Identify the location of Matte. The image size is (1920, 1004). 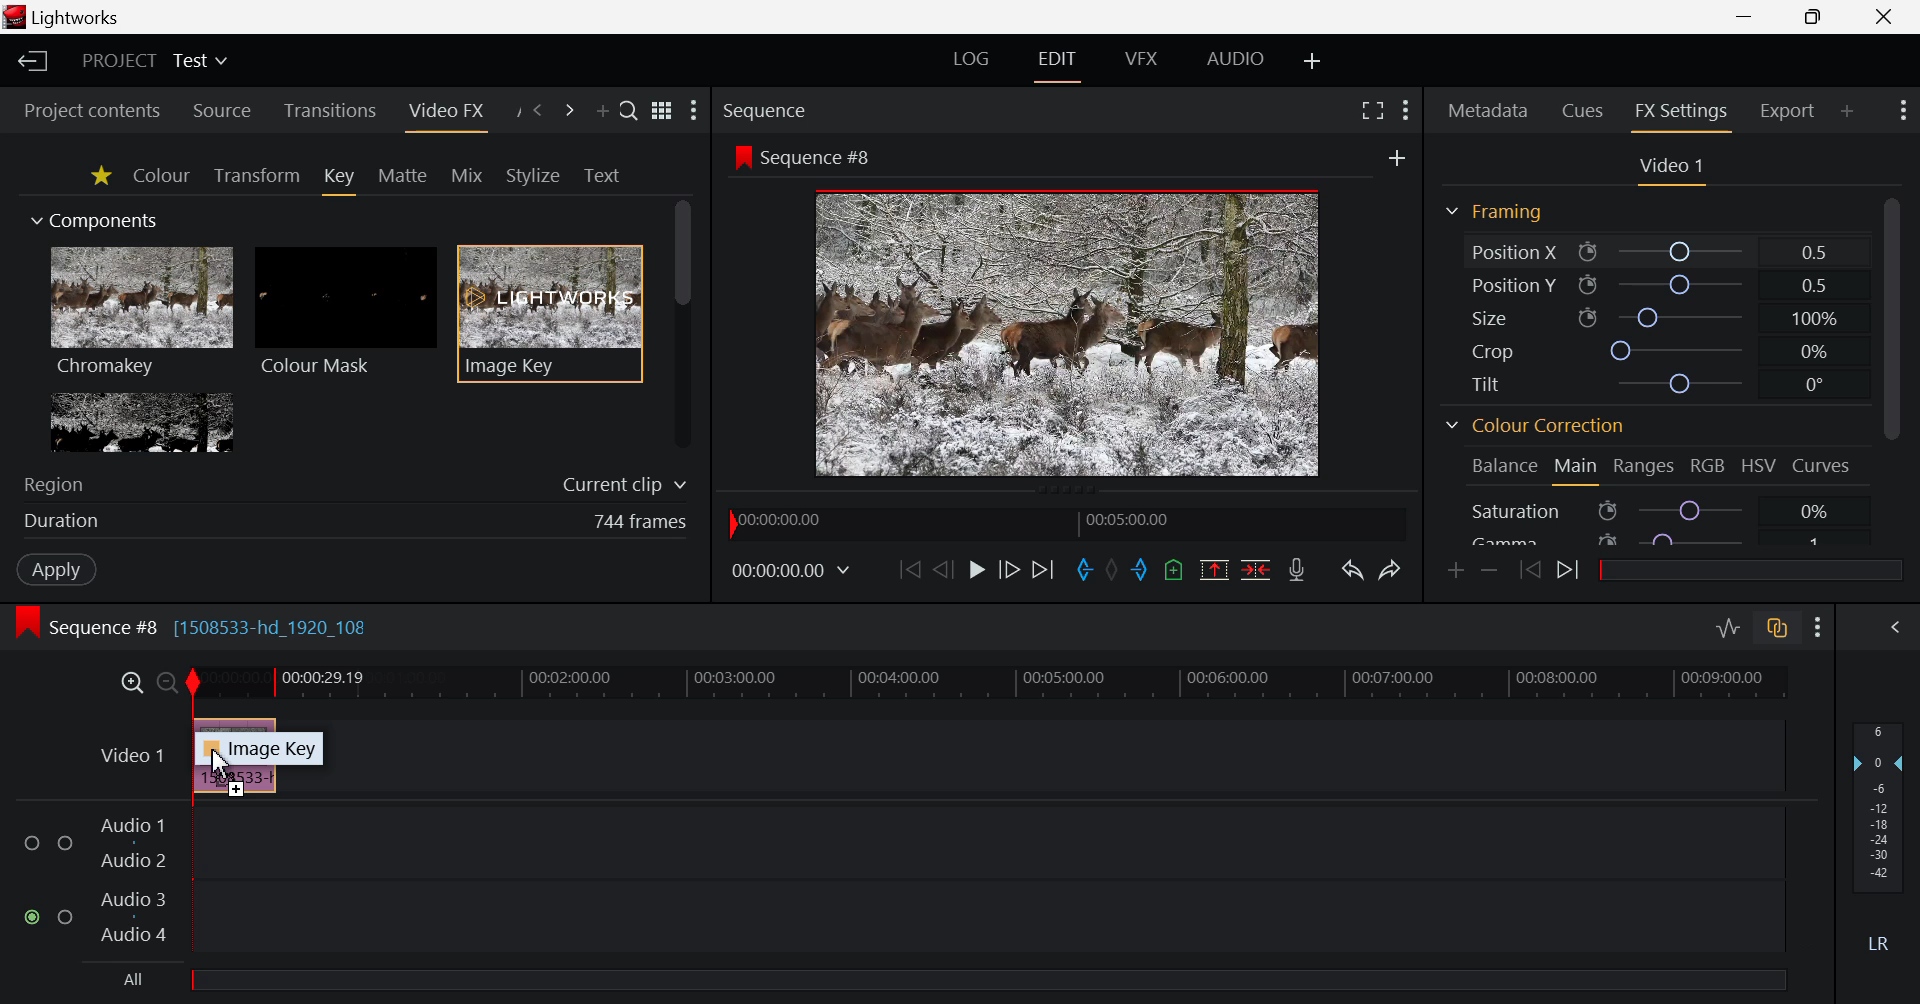
(406, 177).